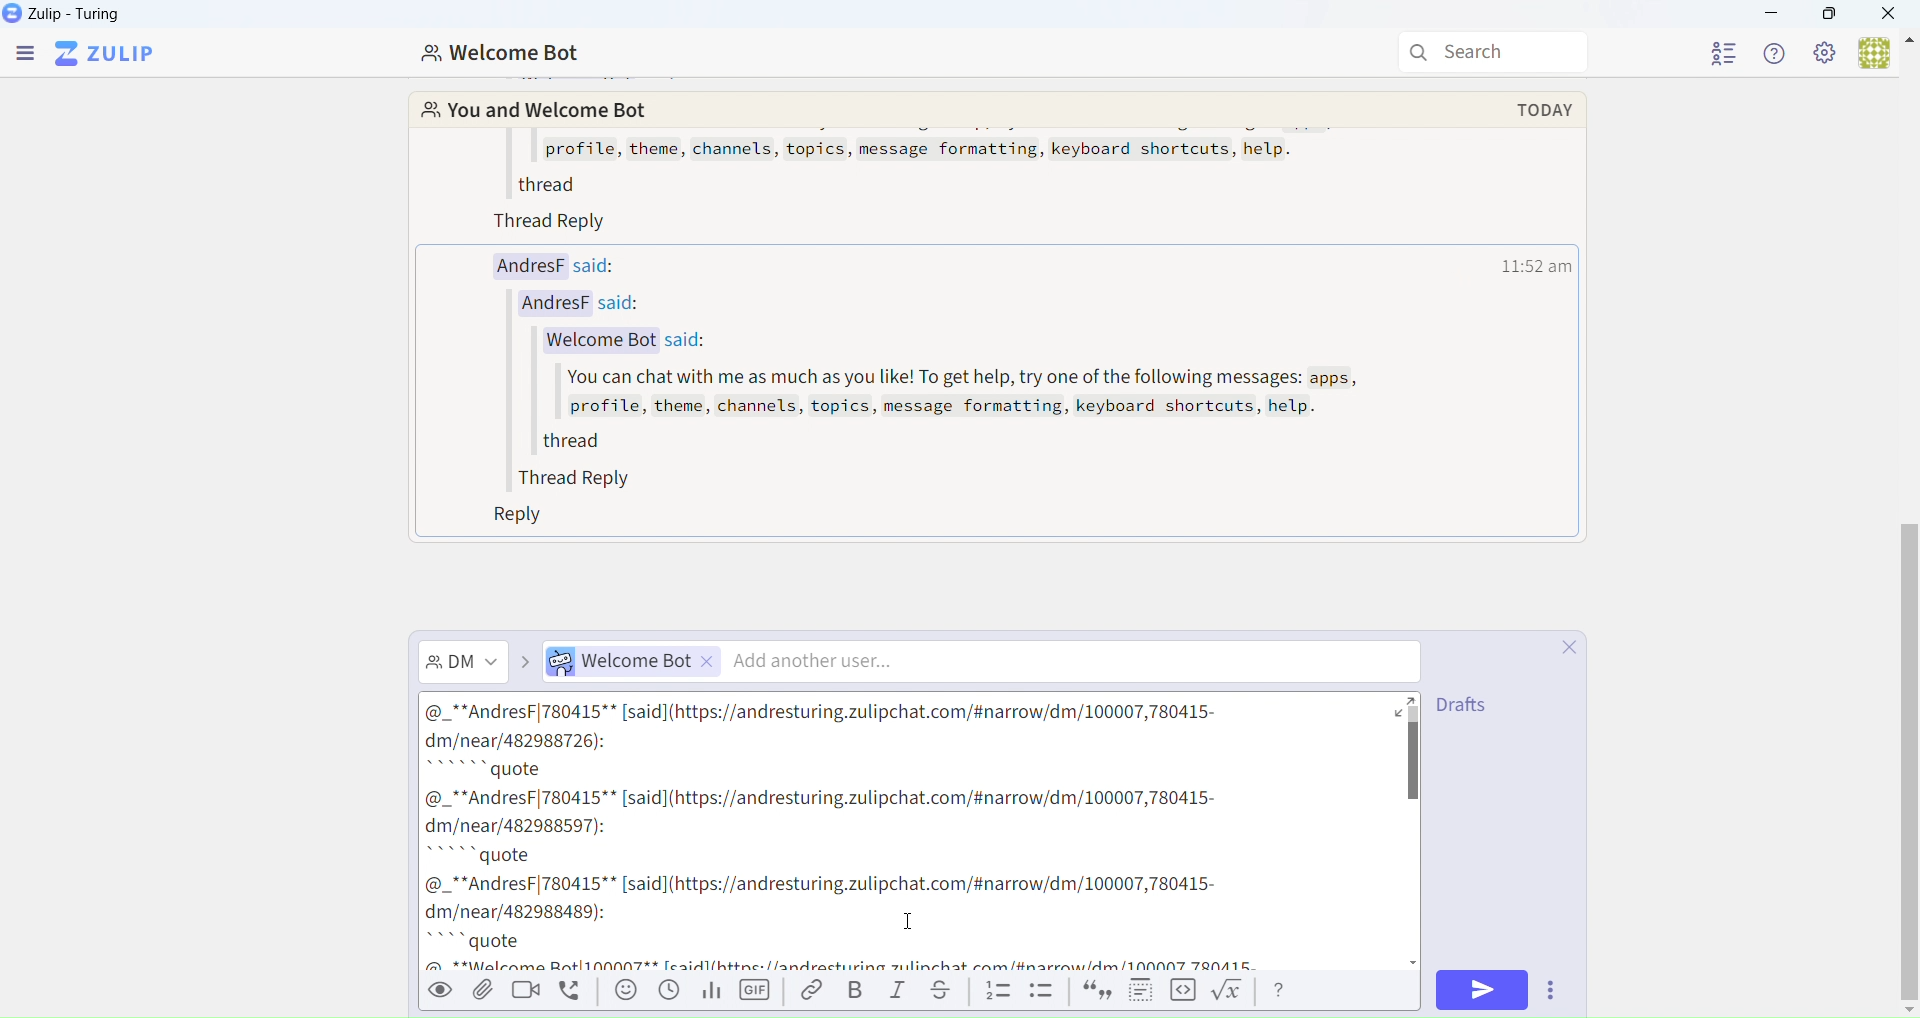  What do you see at coordinates (960, 394) in the screenshot?
I see `You can chat with me as much as you like! To get help, try one of the following messages: apps,
profile, theme, channels, topics, message formatting, keyboard shortcuts, help.` at bounding box center [960, 394].